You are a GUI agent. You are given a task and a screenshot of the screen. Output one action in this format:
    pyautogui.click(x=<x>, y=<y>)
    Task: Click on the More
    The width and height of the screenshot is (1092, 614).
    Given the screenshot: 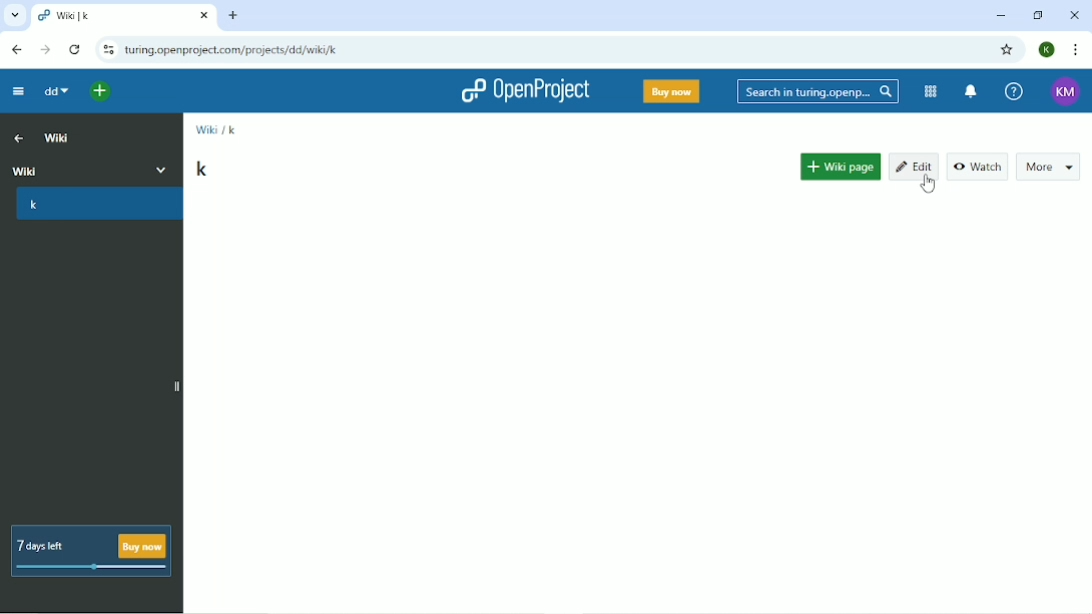 What is the action you would take?
    pyautogui.click(x=1048, y=167)
    